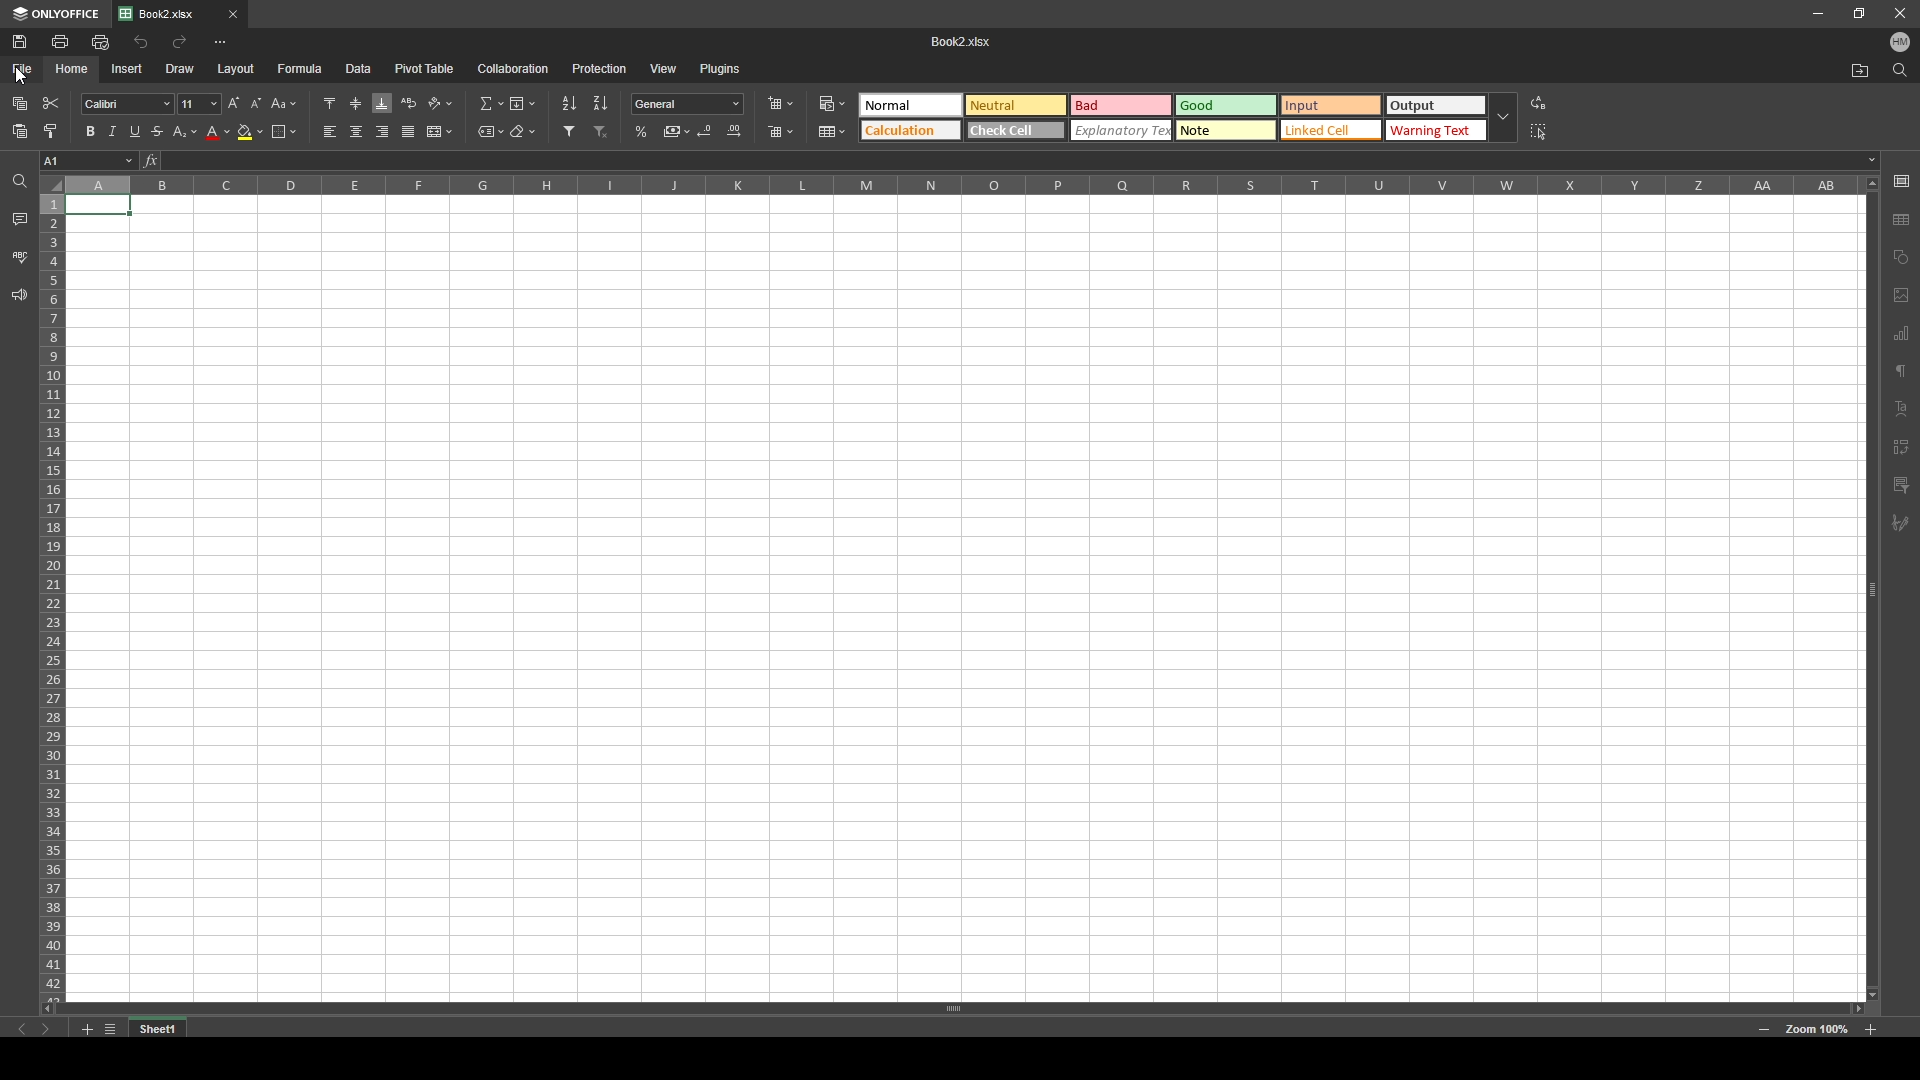 The image size is (1920, 1080). What do you see at coordinates (72, 69) in the screenshot?
I see `home` at bounding box center [72, 69].